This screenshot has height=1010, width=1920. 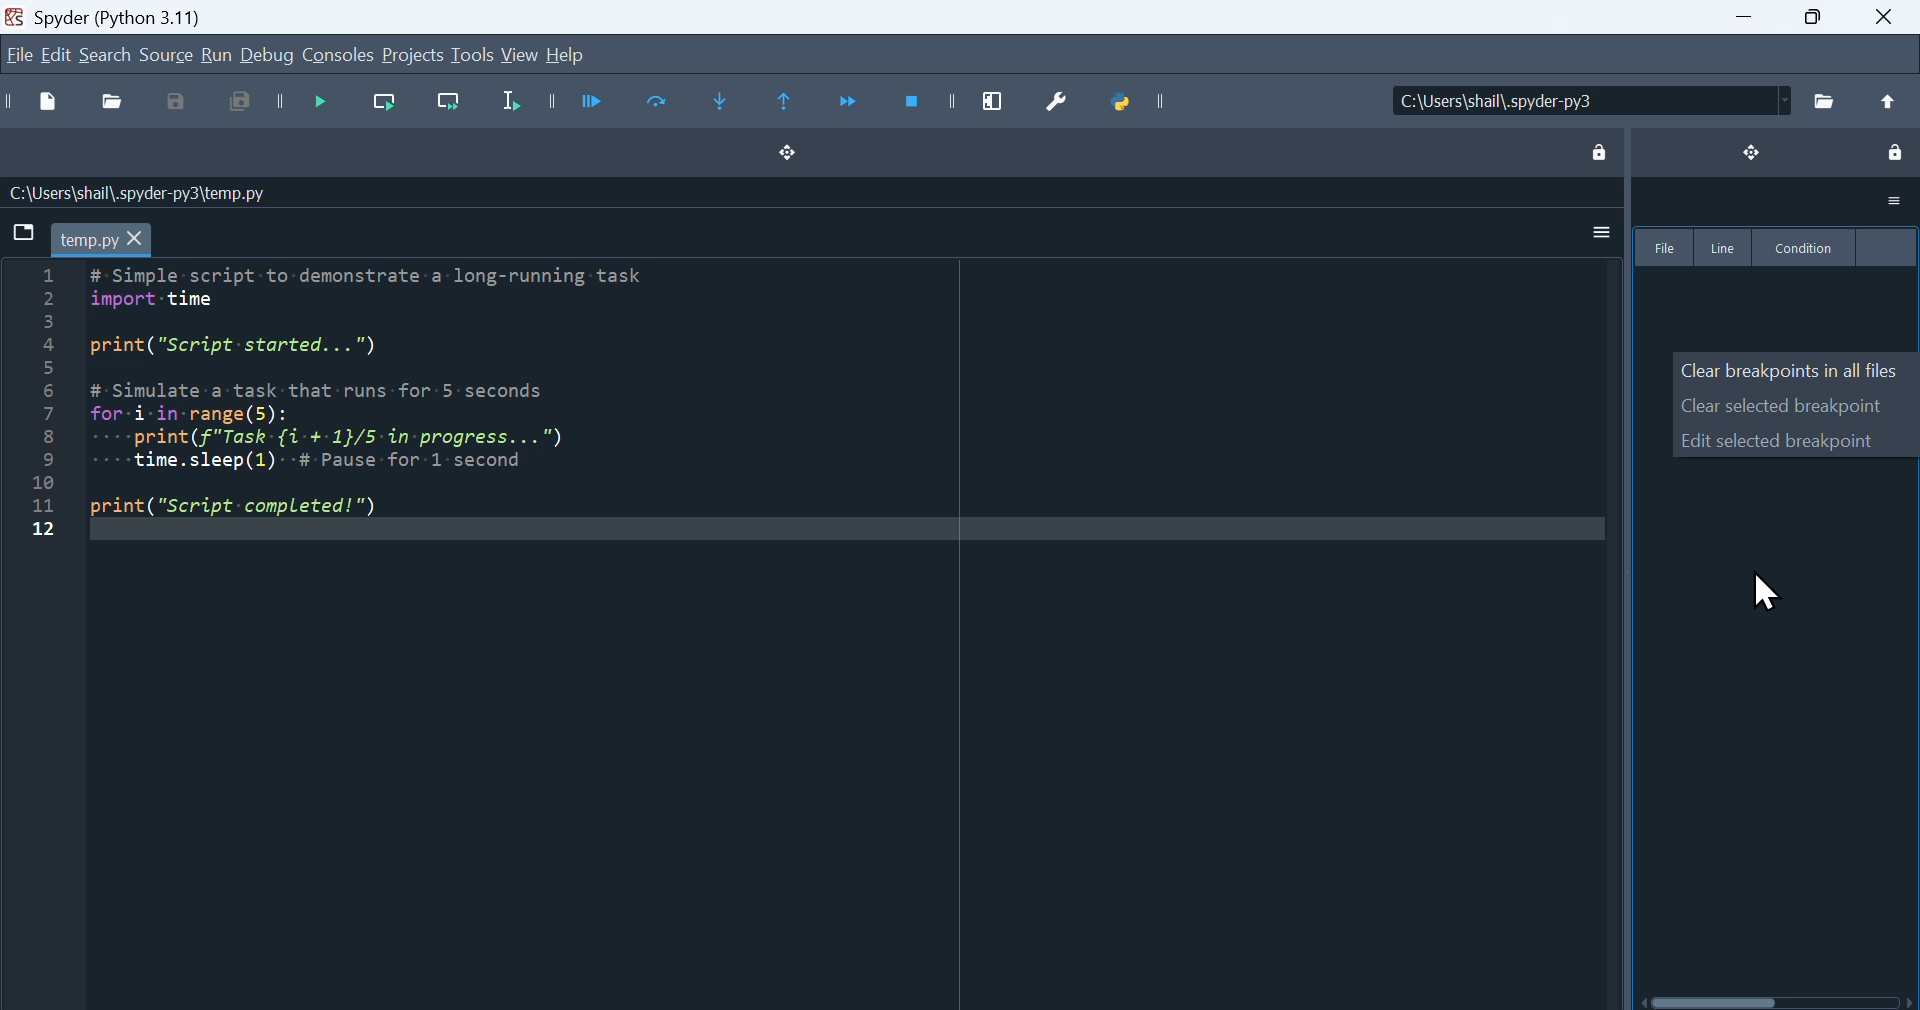 I want to click on Run current line and go to the next one, so click(x=449, y=103).